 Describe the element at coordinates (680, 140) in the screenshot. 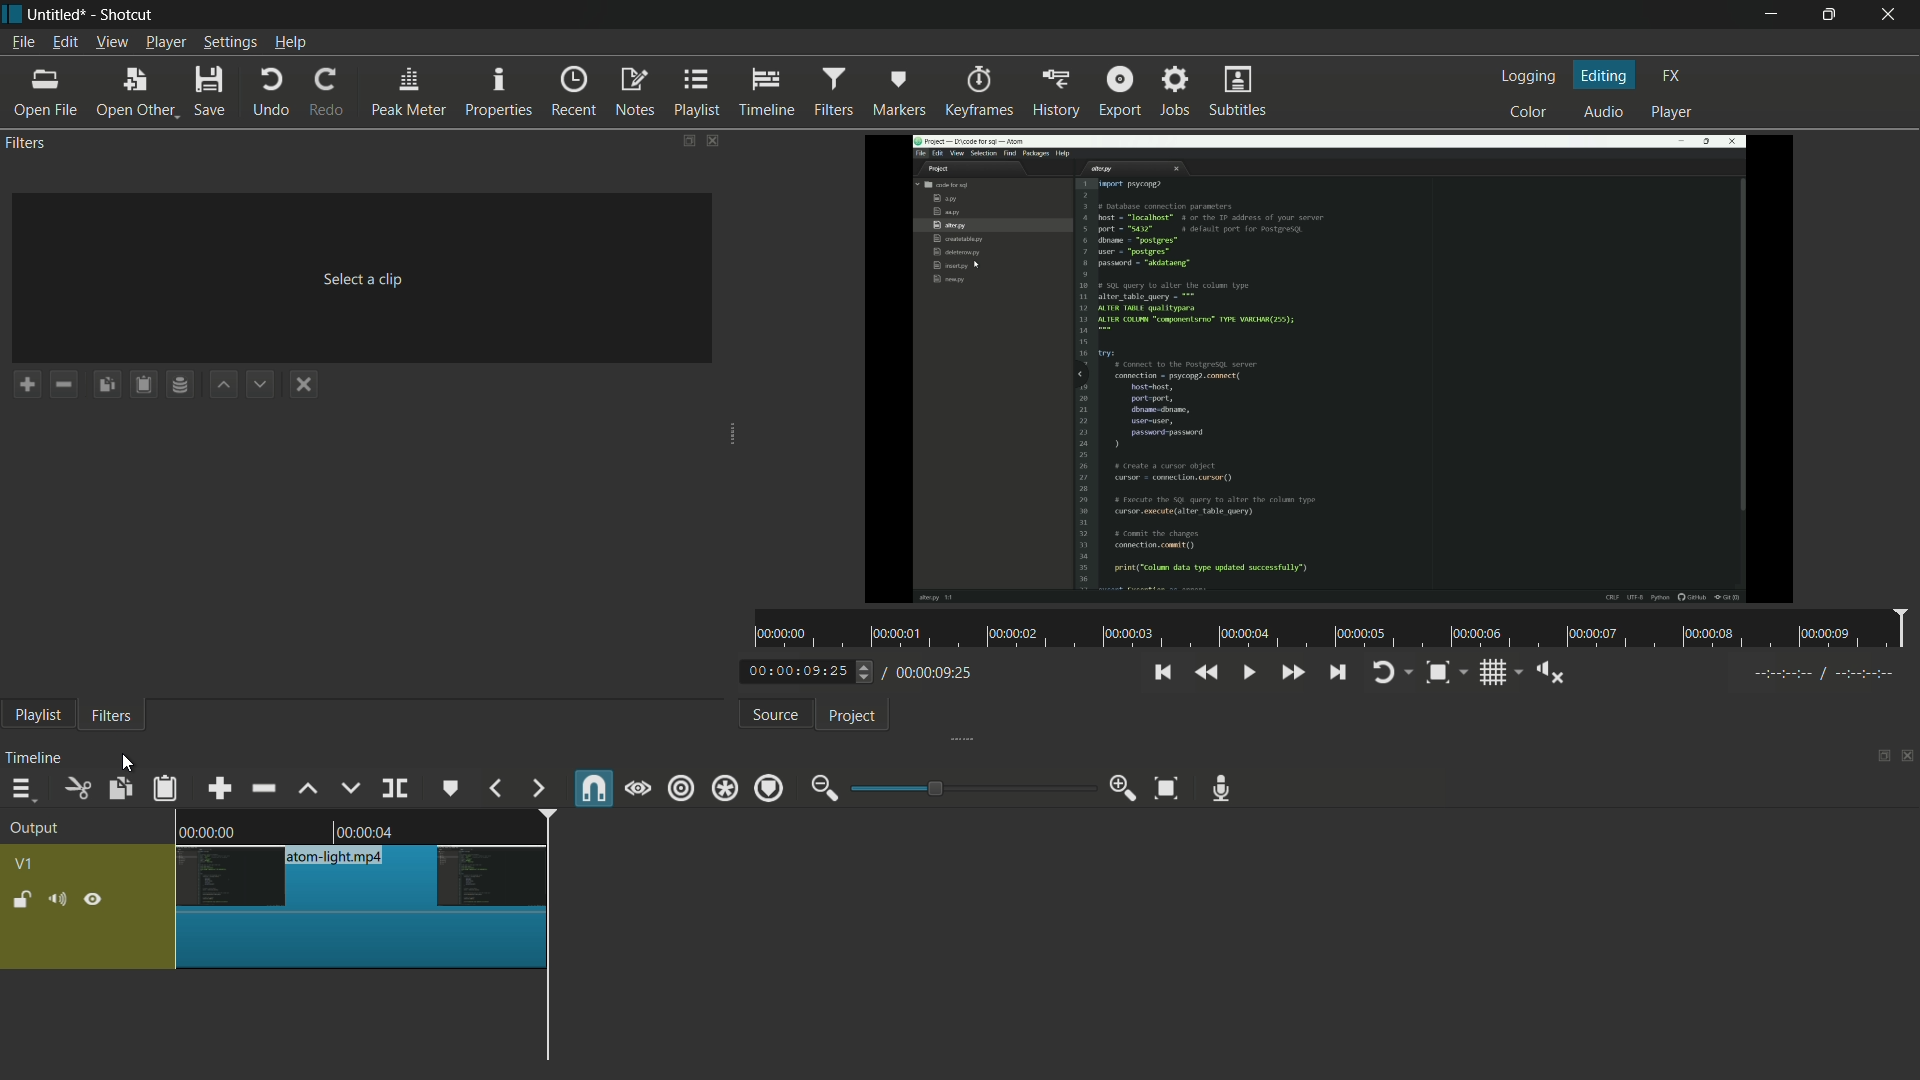

I see `change layout` at that location.